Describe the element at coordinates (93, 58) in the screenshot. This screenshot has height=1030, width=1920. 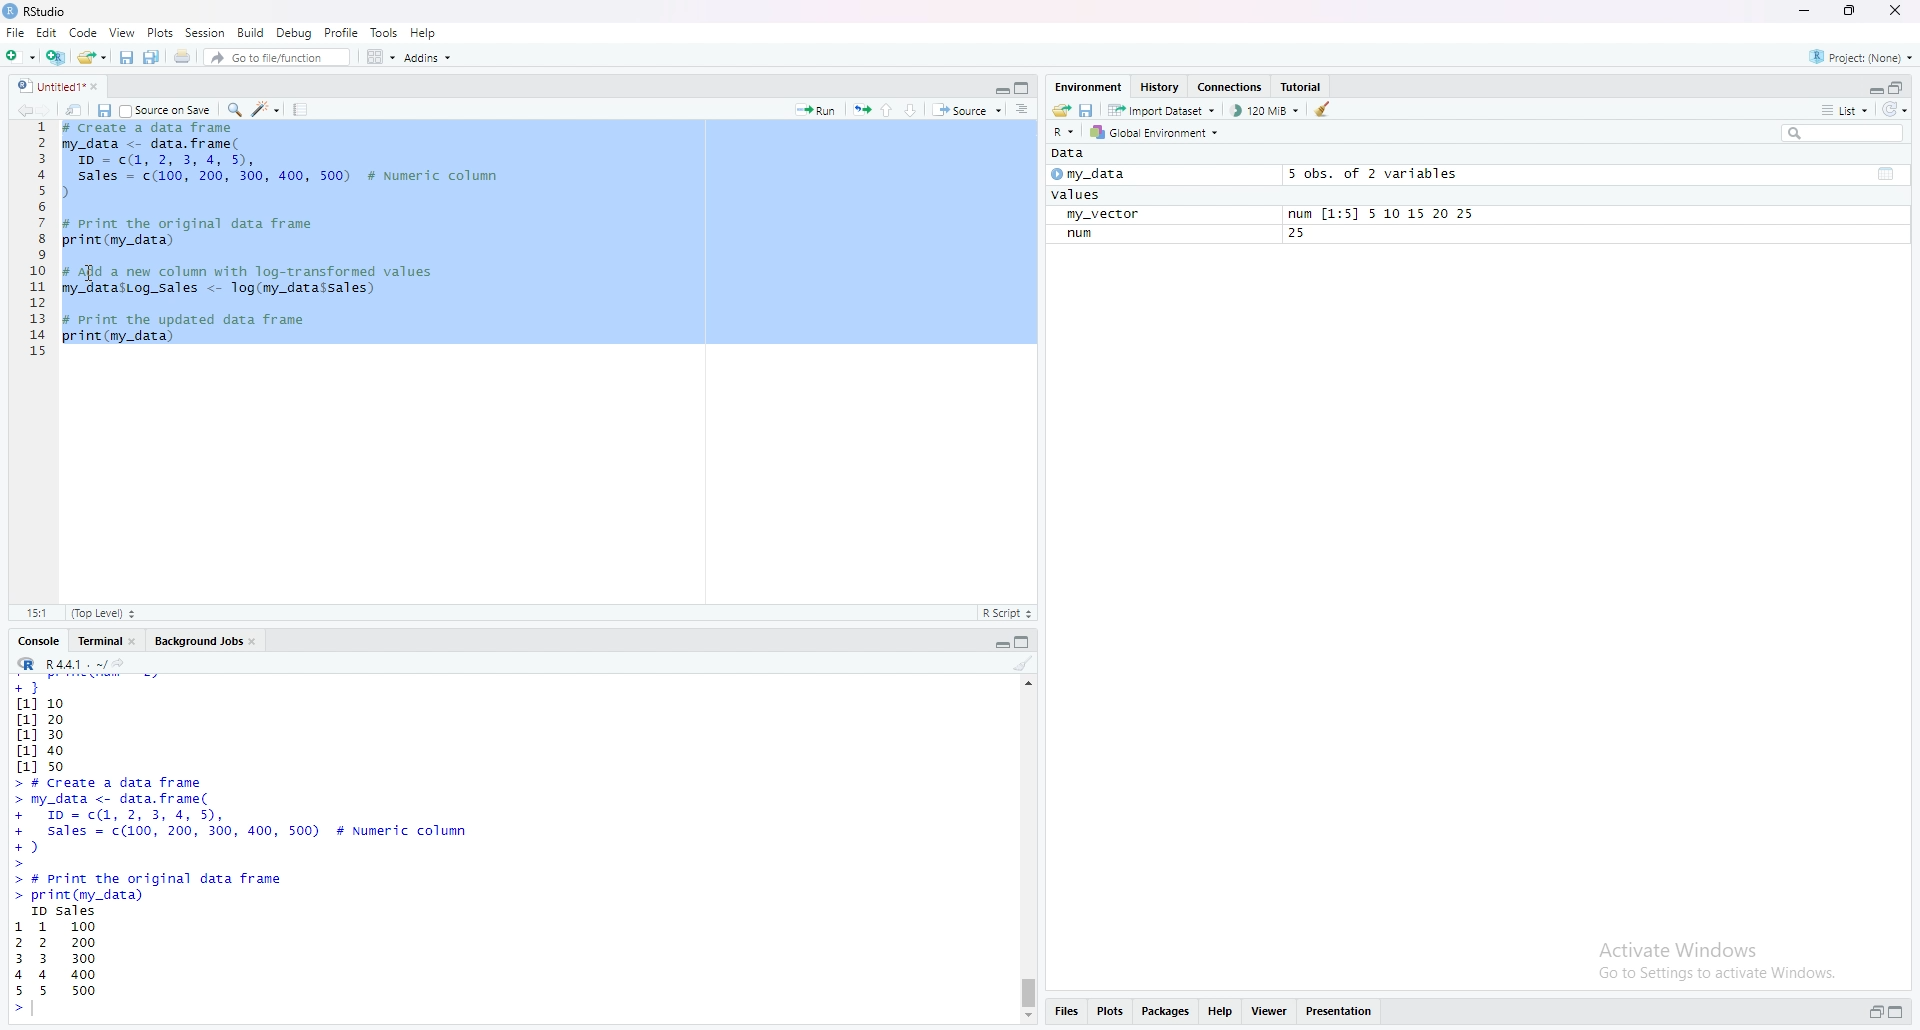
I see `Open an existing file` at that location.